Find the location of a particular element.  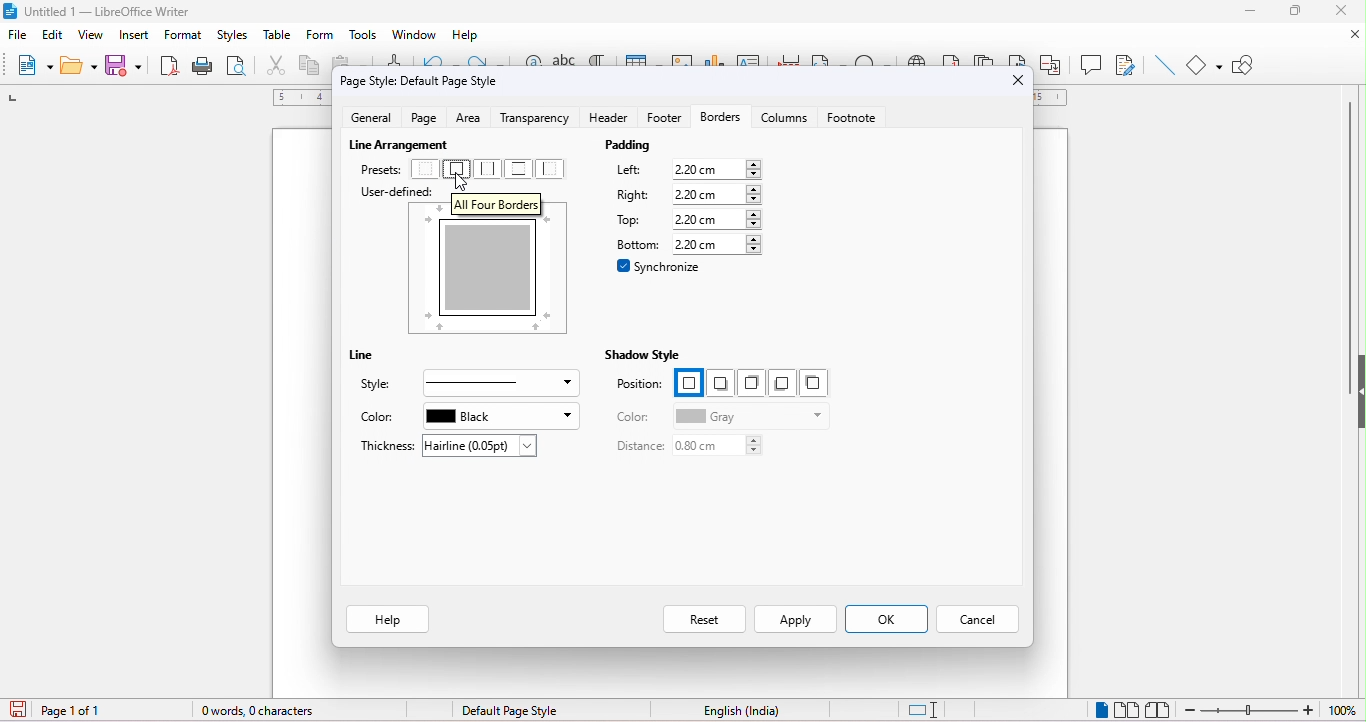

form is located at coordinates (318, 37).